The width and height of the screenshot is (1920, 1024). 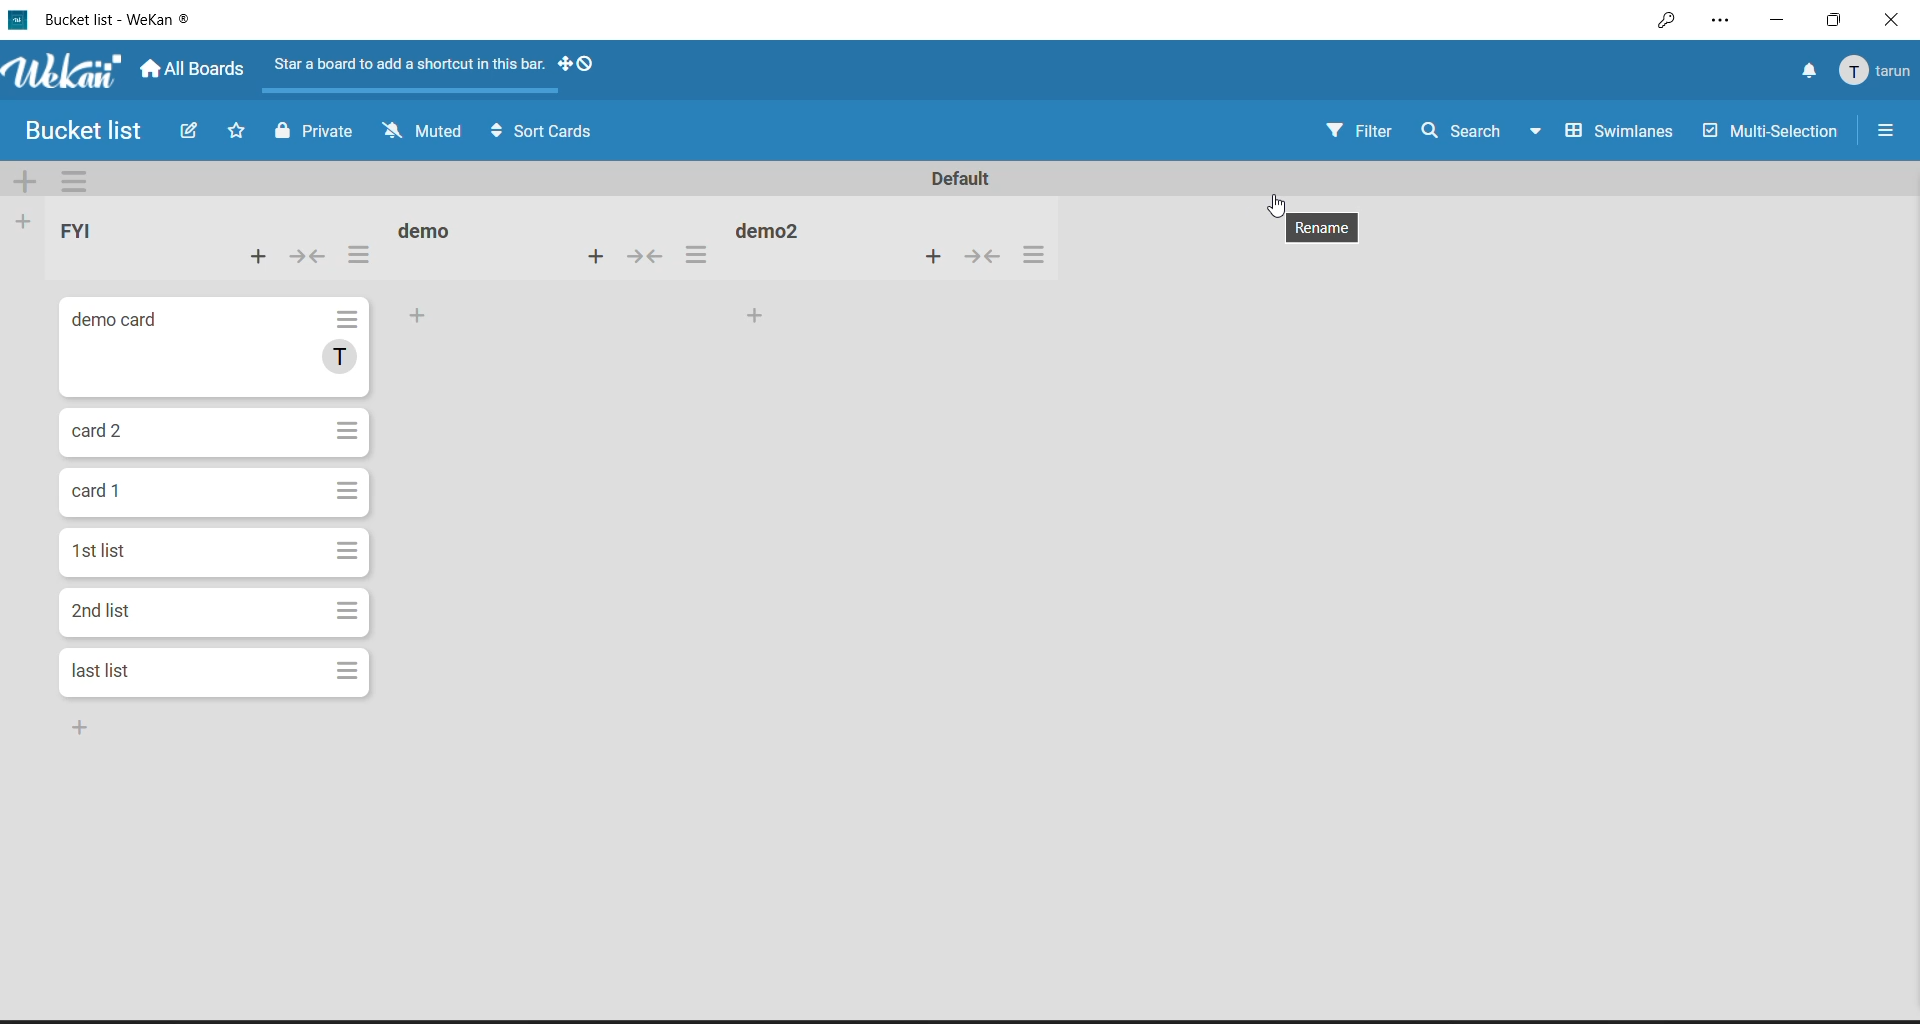 What do you see at coordinates (984, 257) in the screenshot?
I see `collapse` at bounding box center [984, 257].